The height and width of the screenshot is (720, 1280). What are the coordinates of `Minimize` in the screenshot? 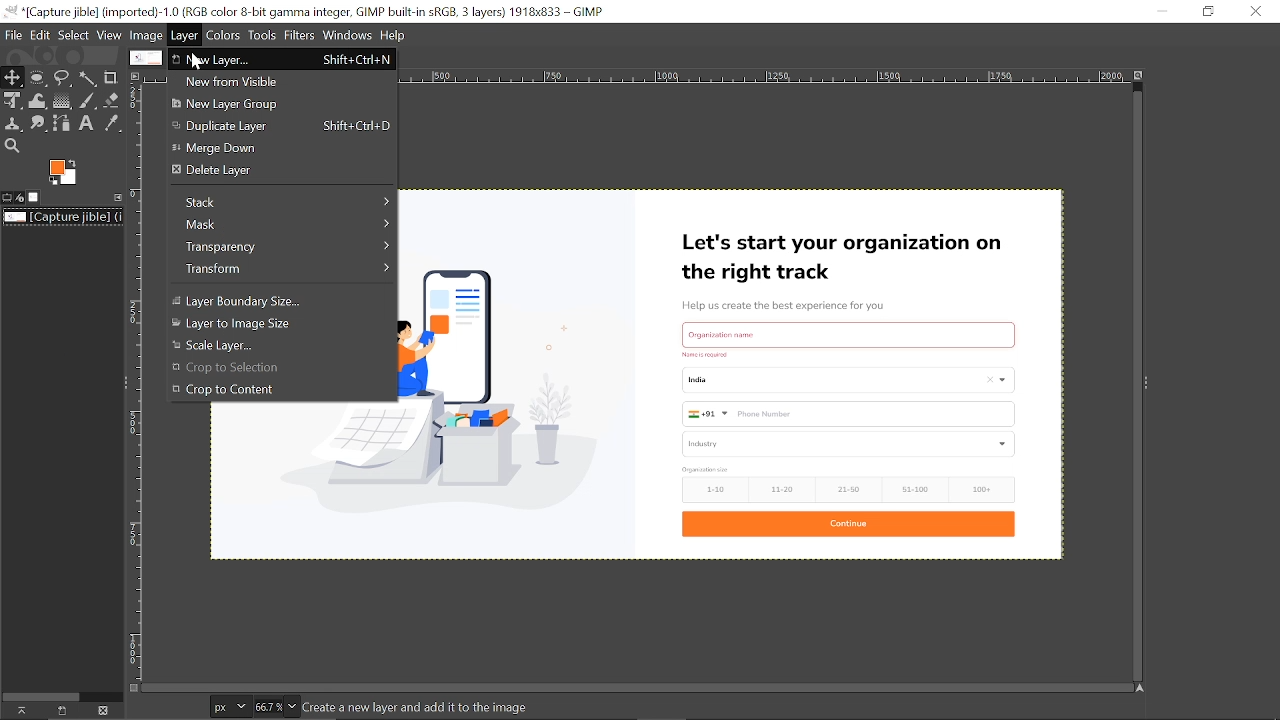 It's located at (1159, 12).